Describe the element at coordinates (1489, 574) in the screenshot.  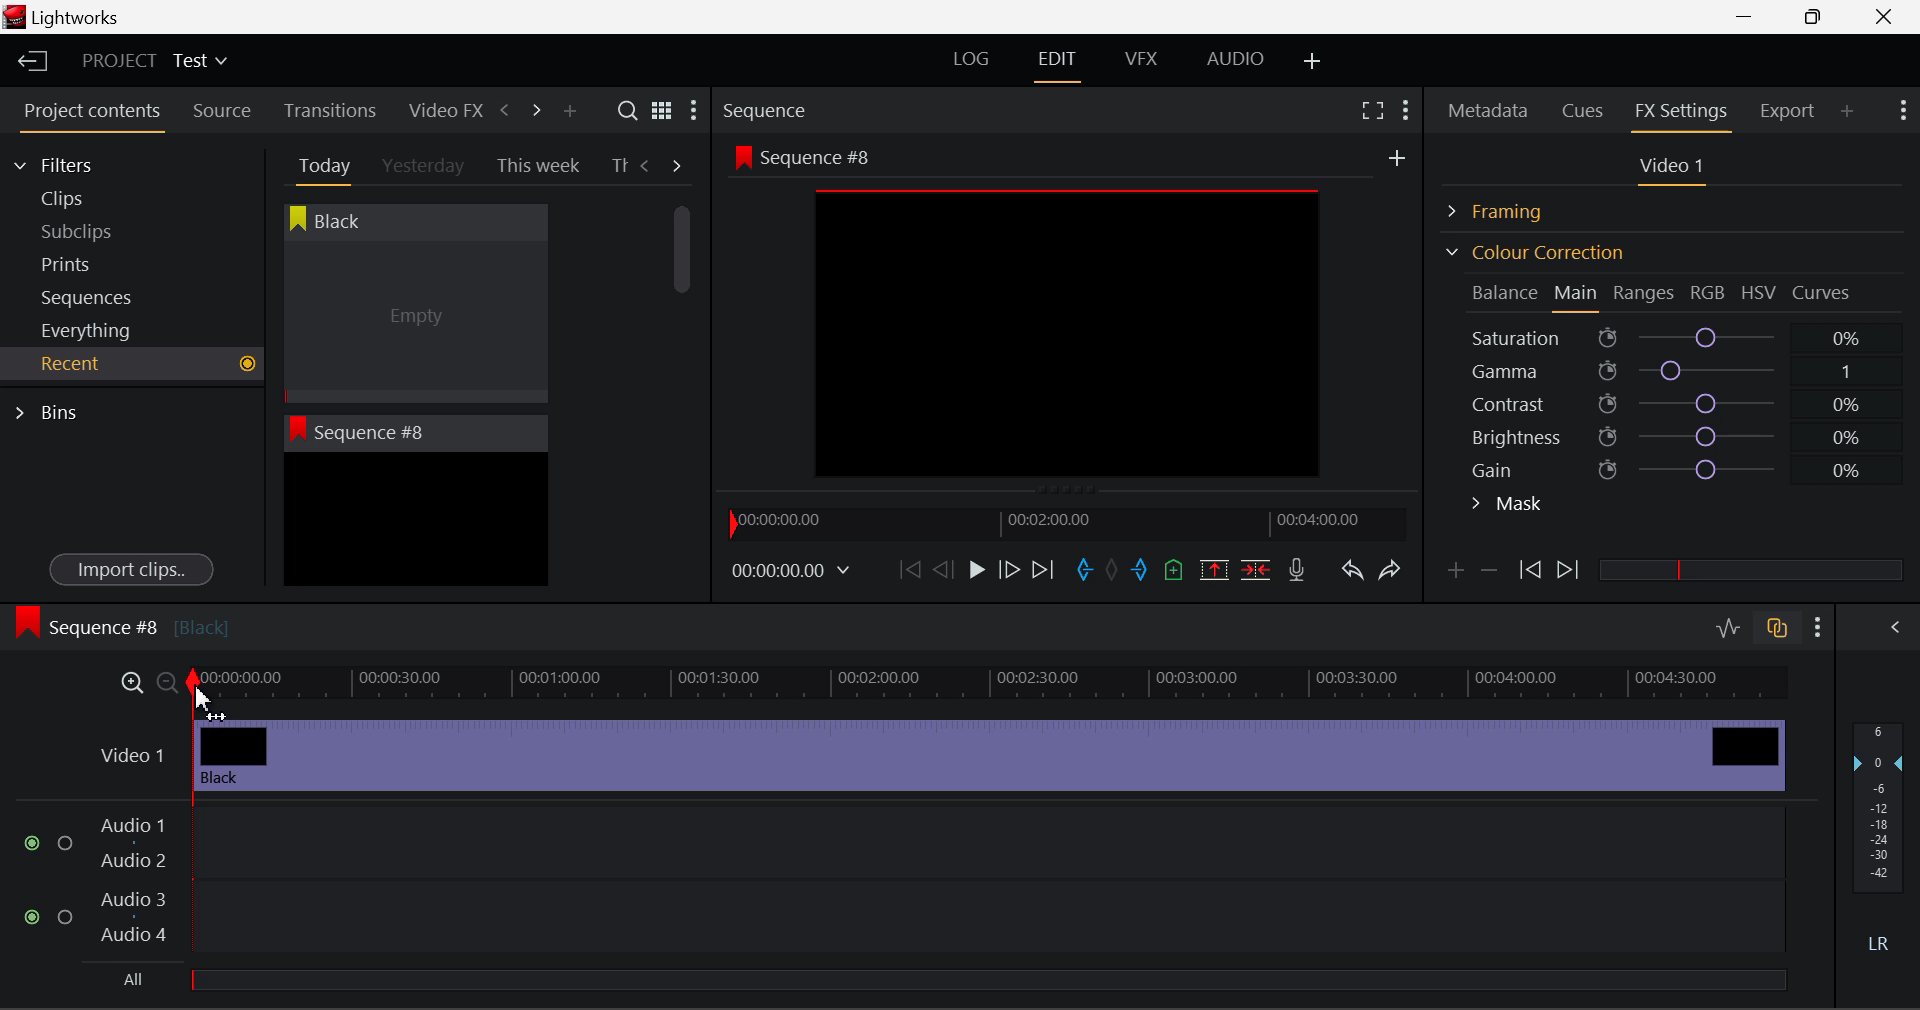
I see `Delete keyframe` at that location.